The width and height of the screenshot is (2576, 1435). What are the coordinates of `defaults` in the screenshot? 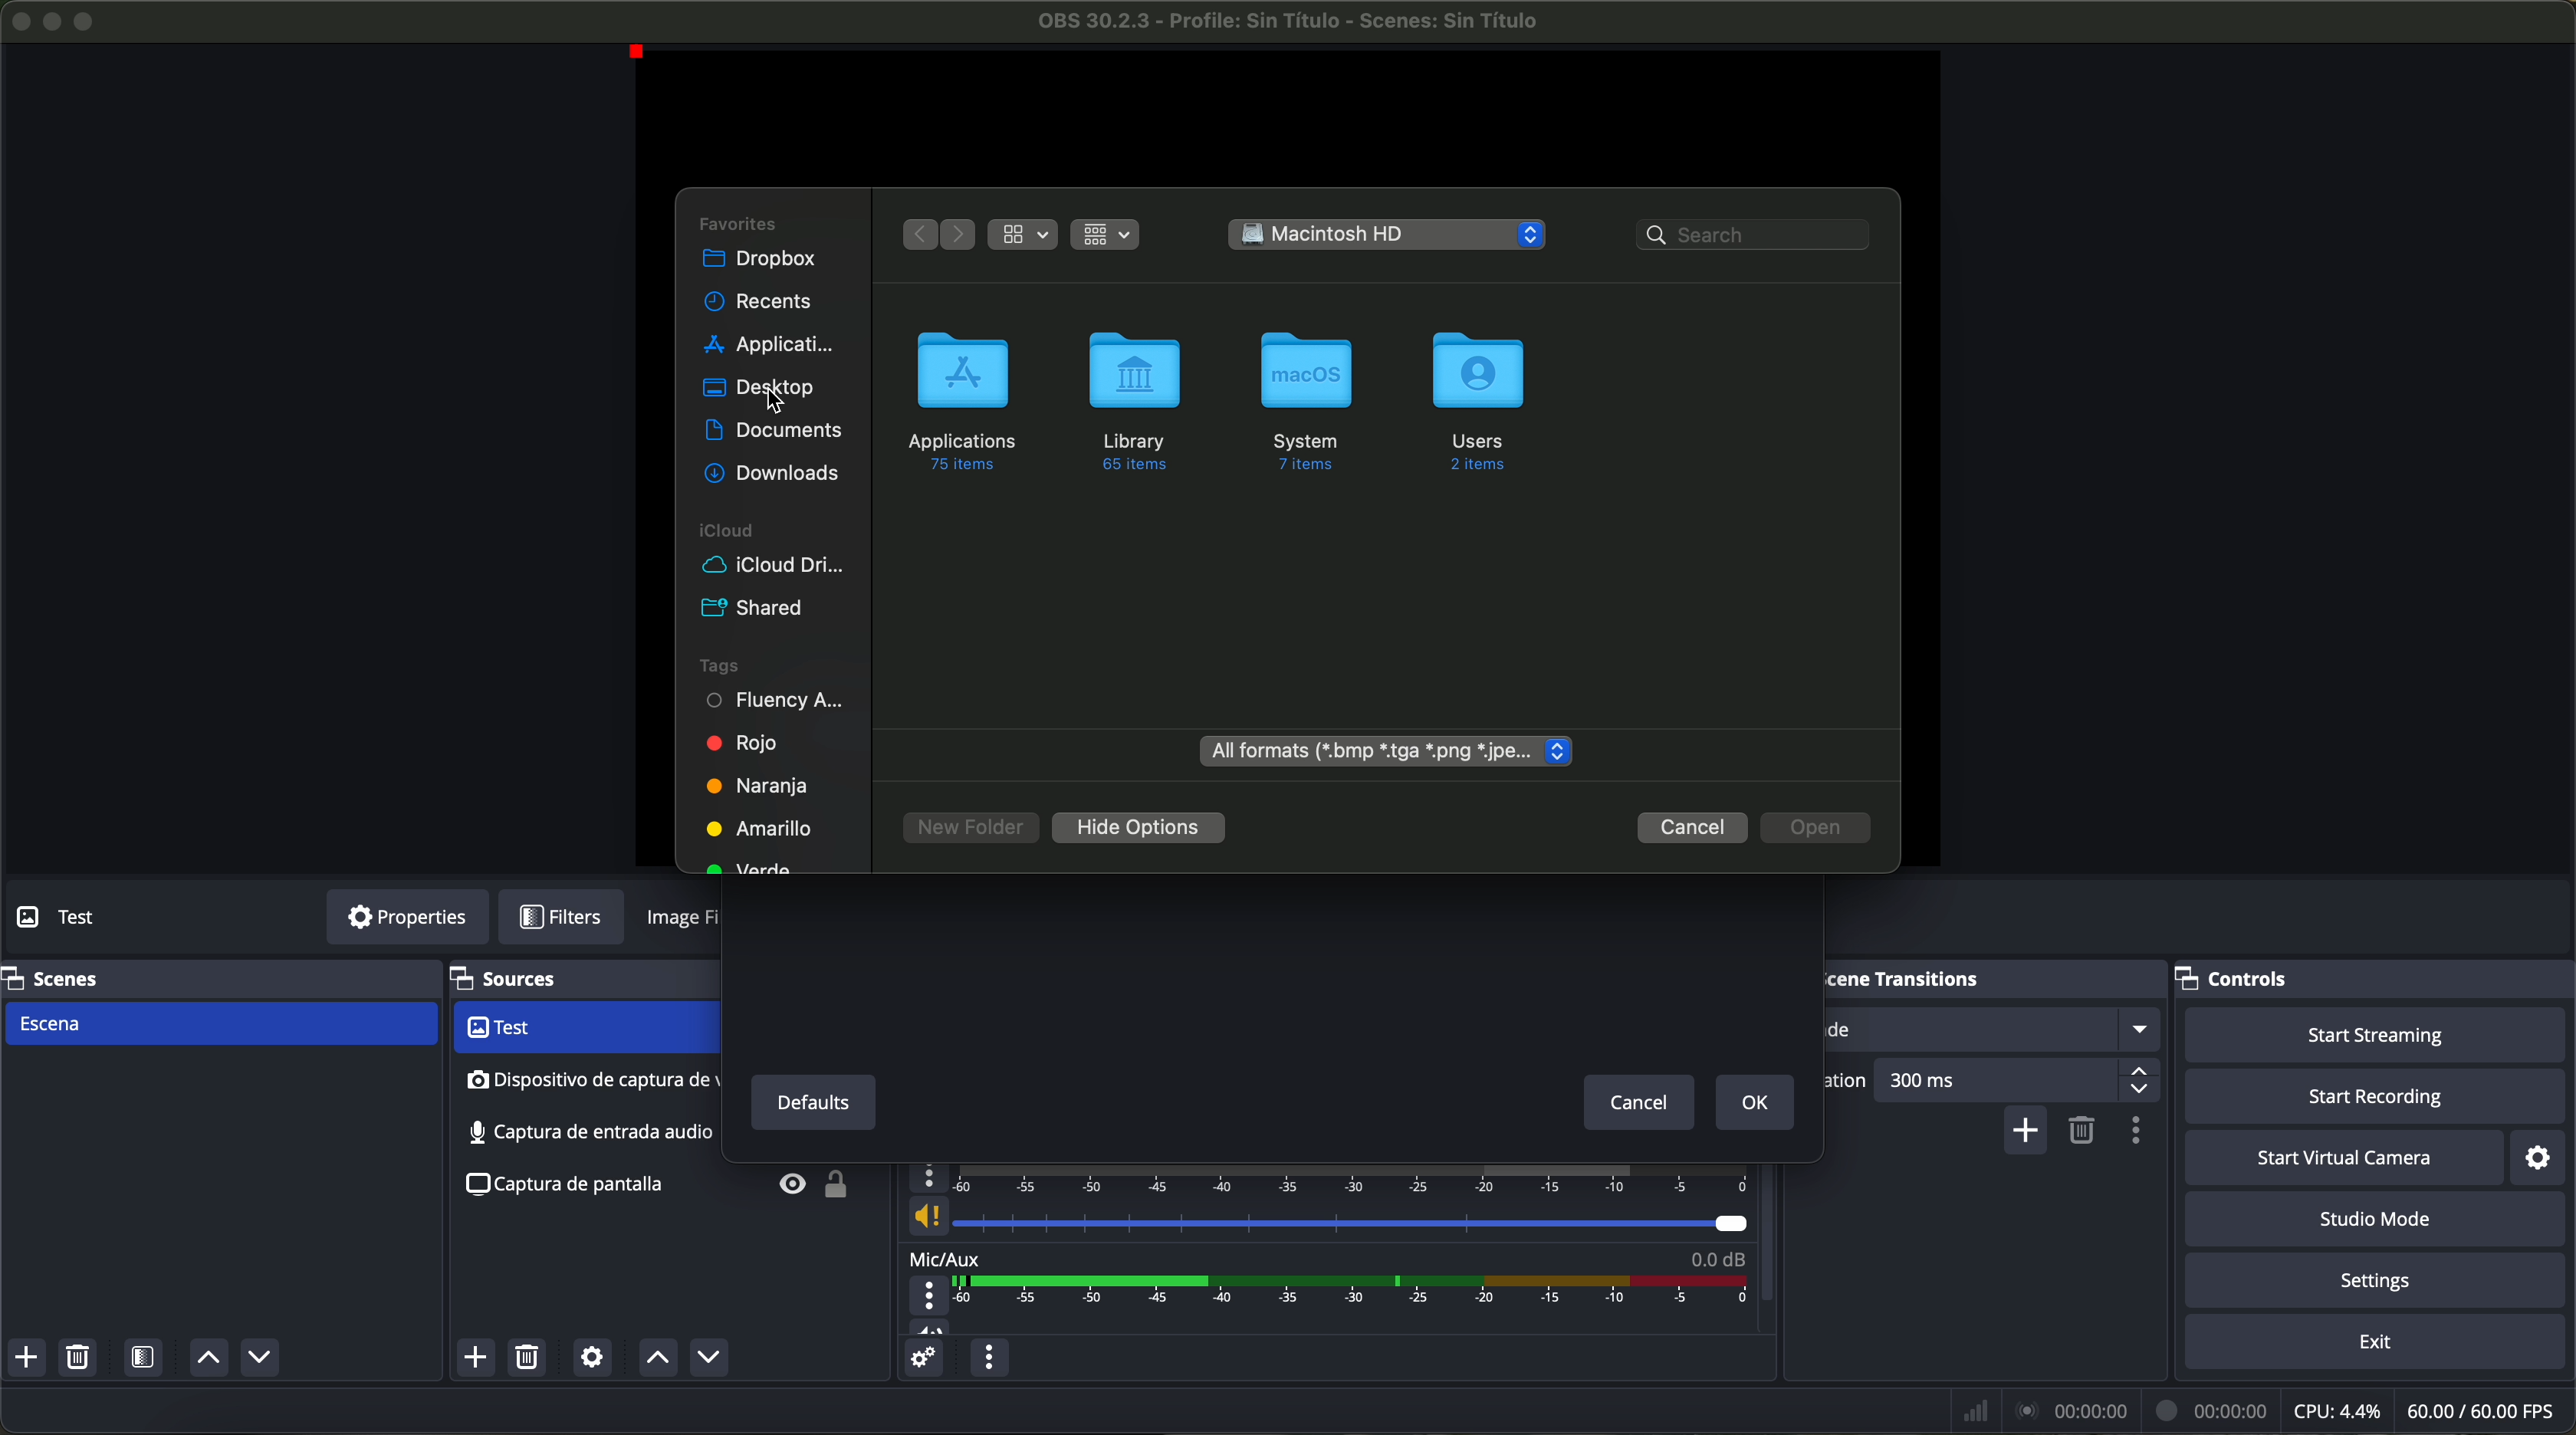 It's located at (811, 1103).